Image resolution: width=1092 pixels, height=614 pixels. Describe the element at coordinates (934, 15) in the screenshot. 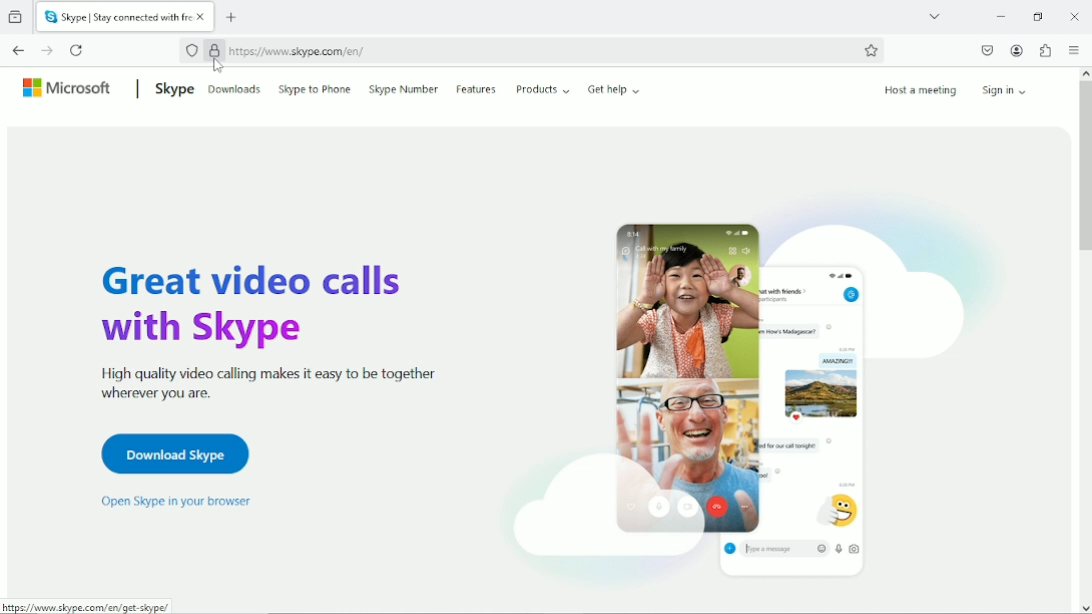

I see `List all tabs` at that location.